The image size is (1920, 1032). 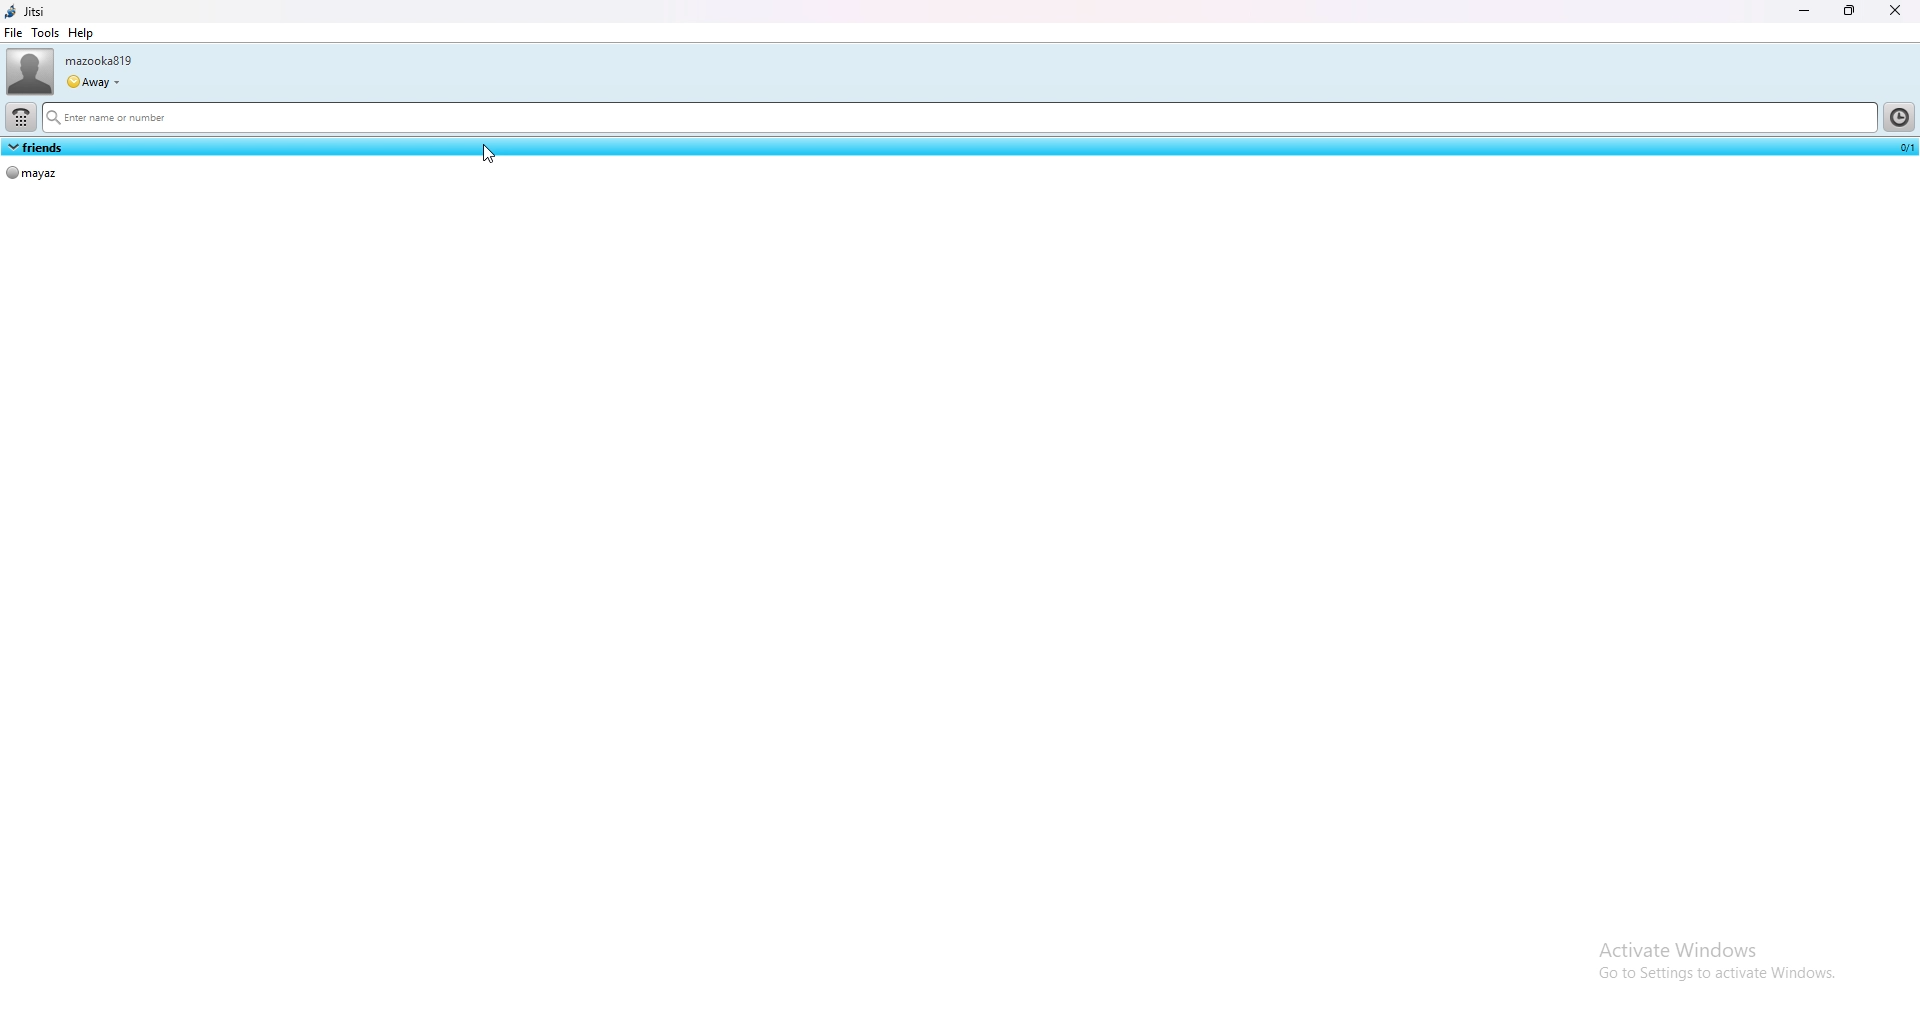 What do you see at coordinates (957, 118) in the screenshot?
I see `search bar` at bounding box center [957, 118].